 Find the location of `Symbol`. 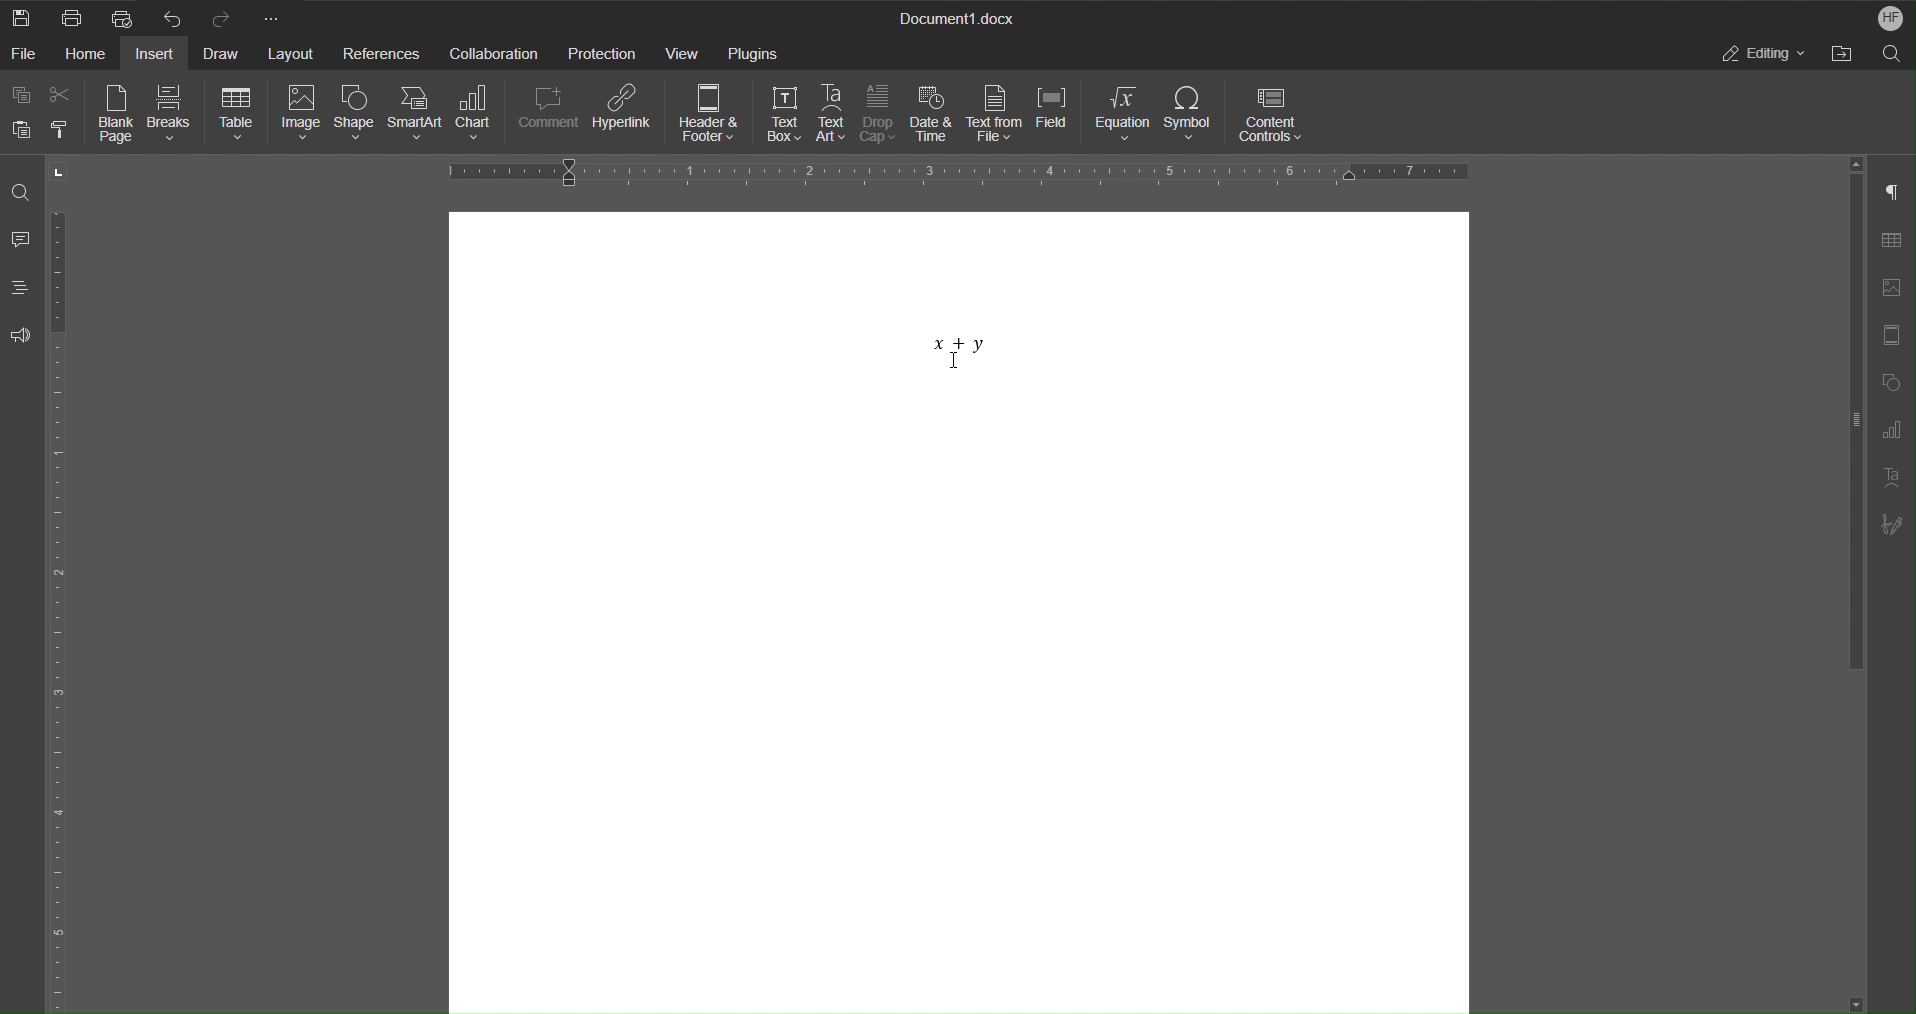

Symbol is located at coordinates (1190, 114).